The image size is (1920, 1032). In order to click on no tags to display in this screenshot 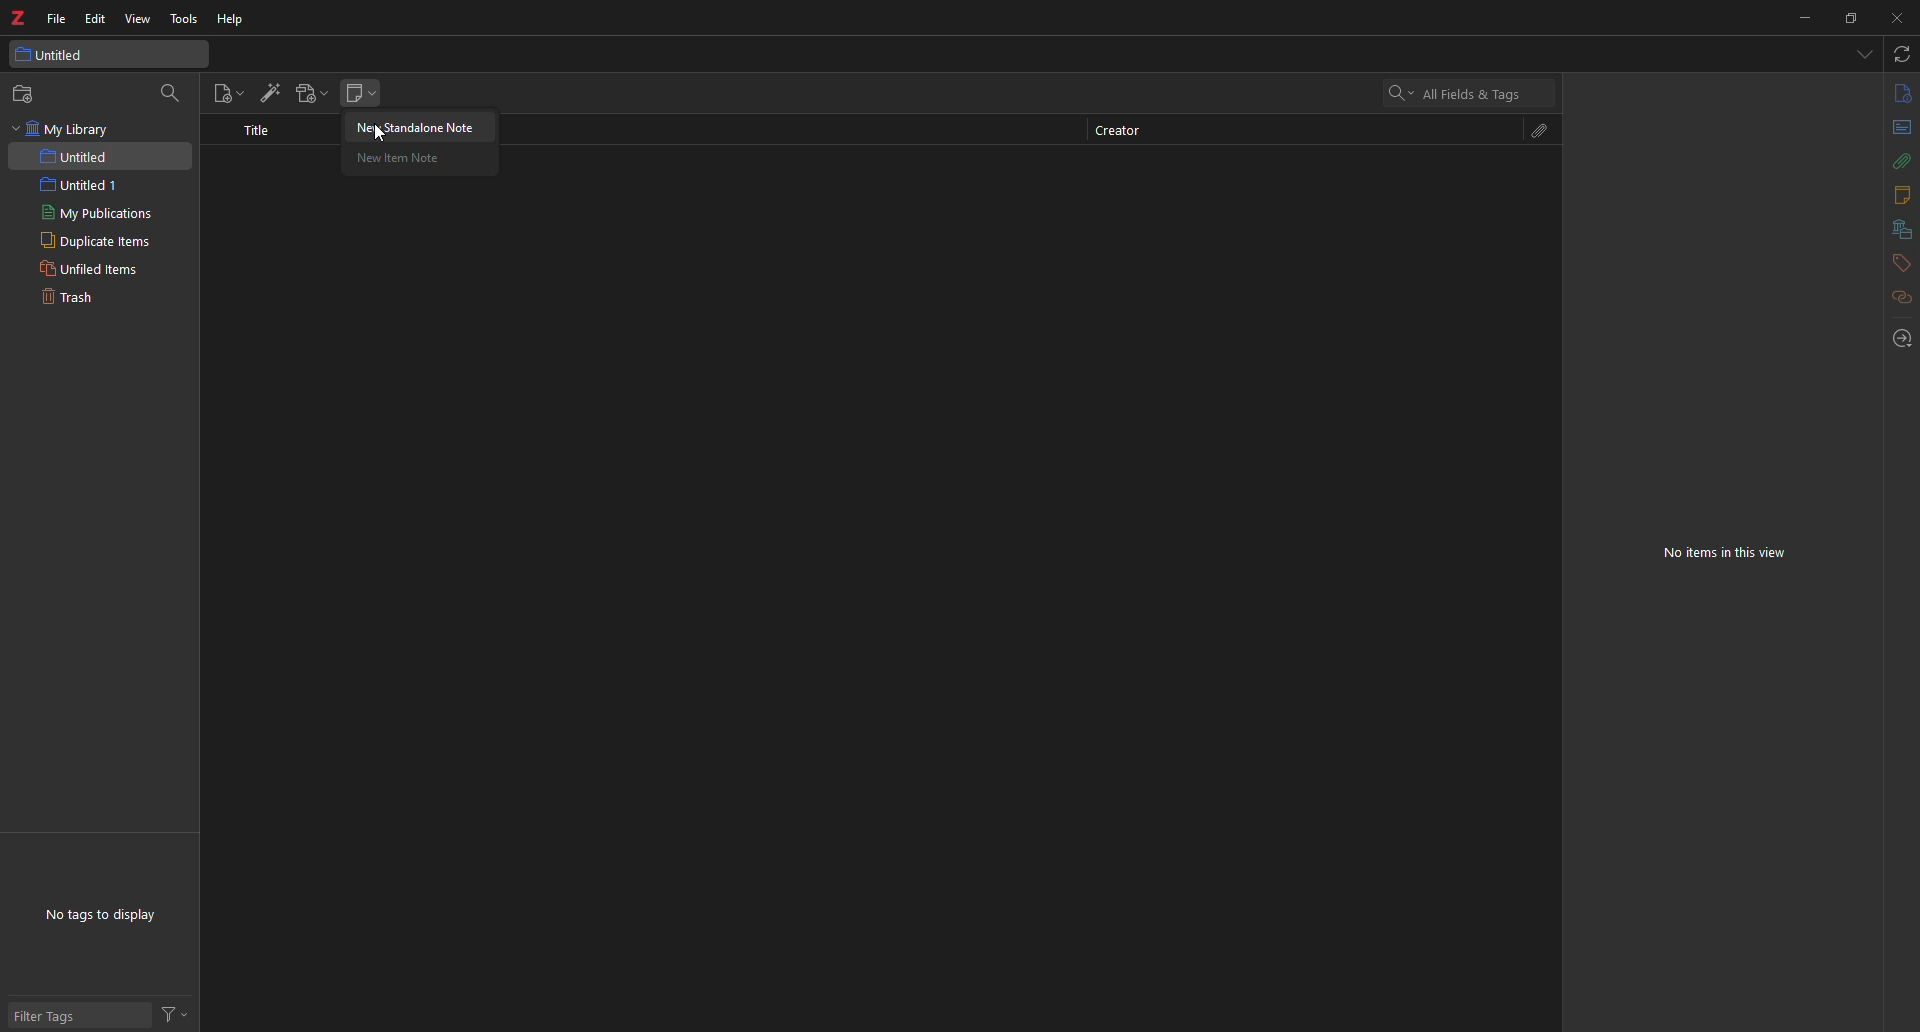, I will do `click(110, 917)`.